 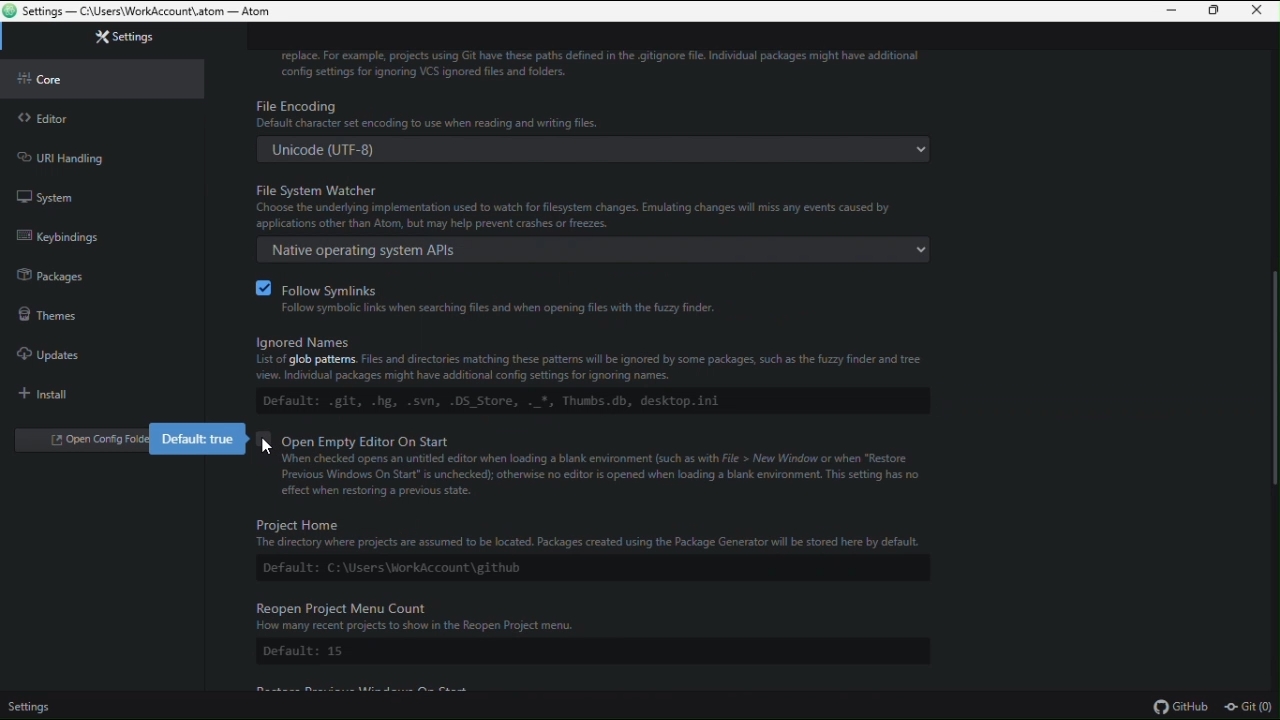 I want to click on default, so click(x=589, y=399).